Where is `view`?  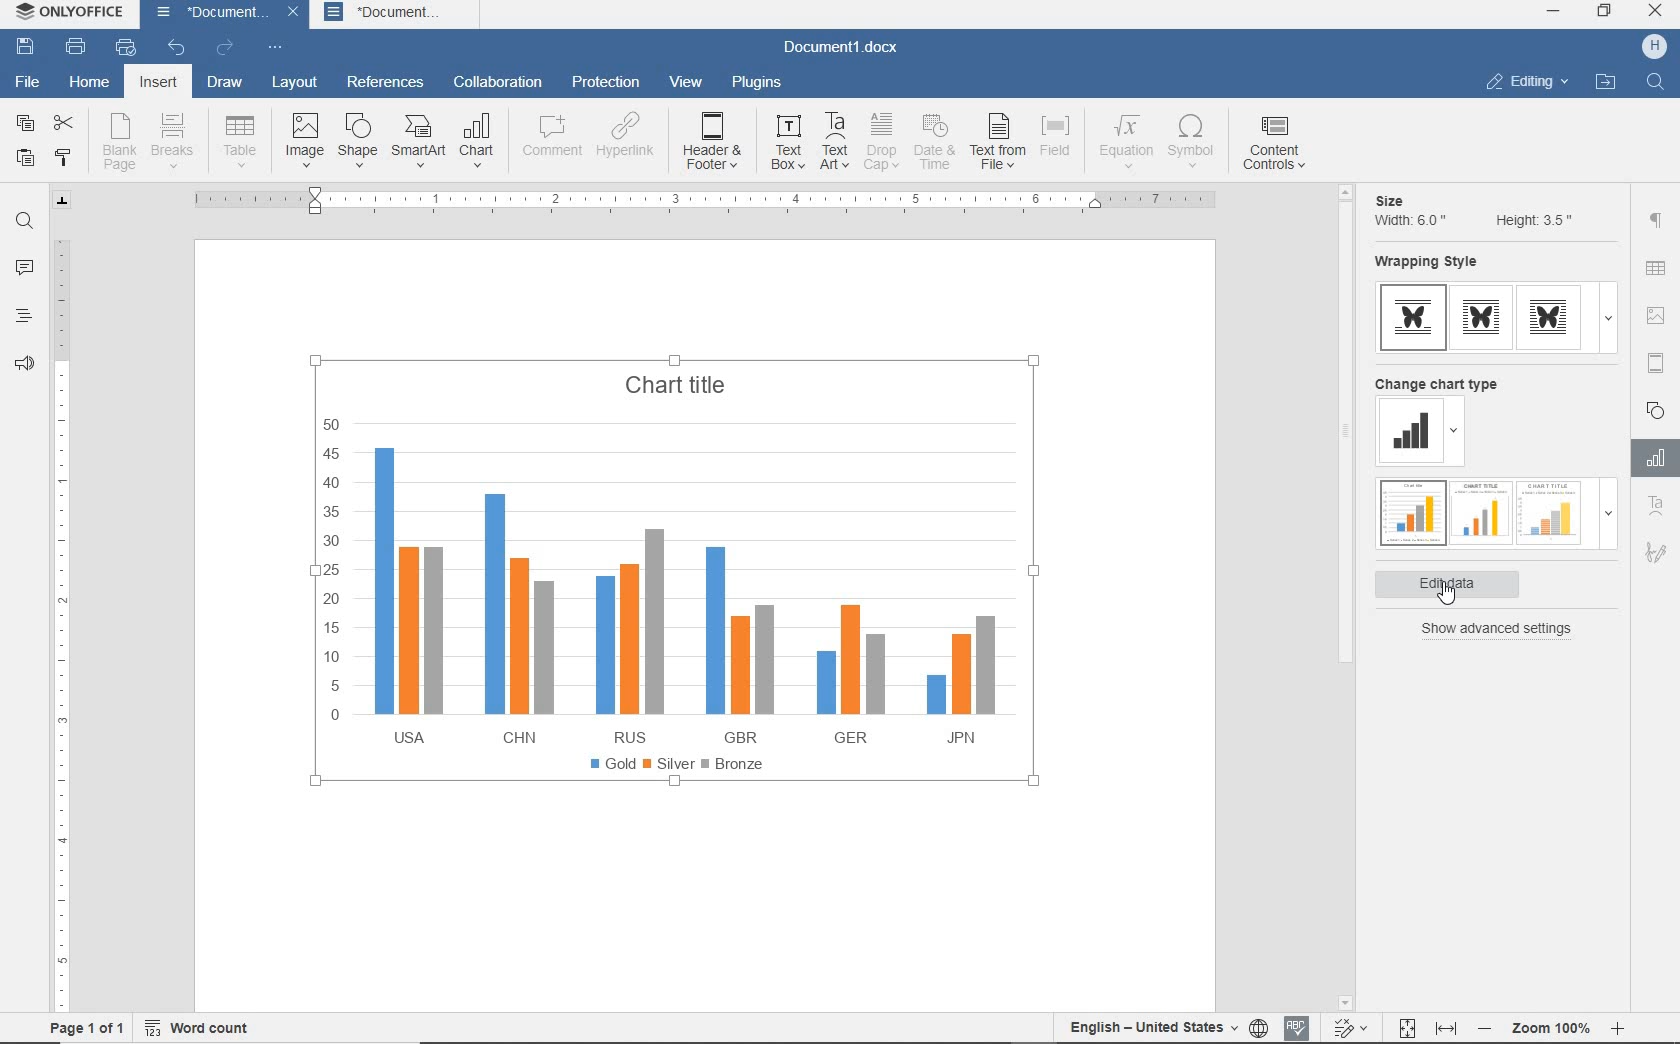
view is located at coordinates (688, 81).